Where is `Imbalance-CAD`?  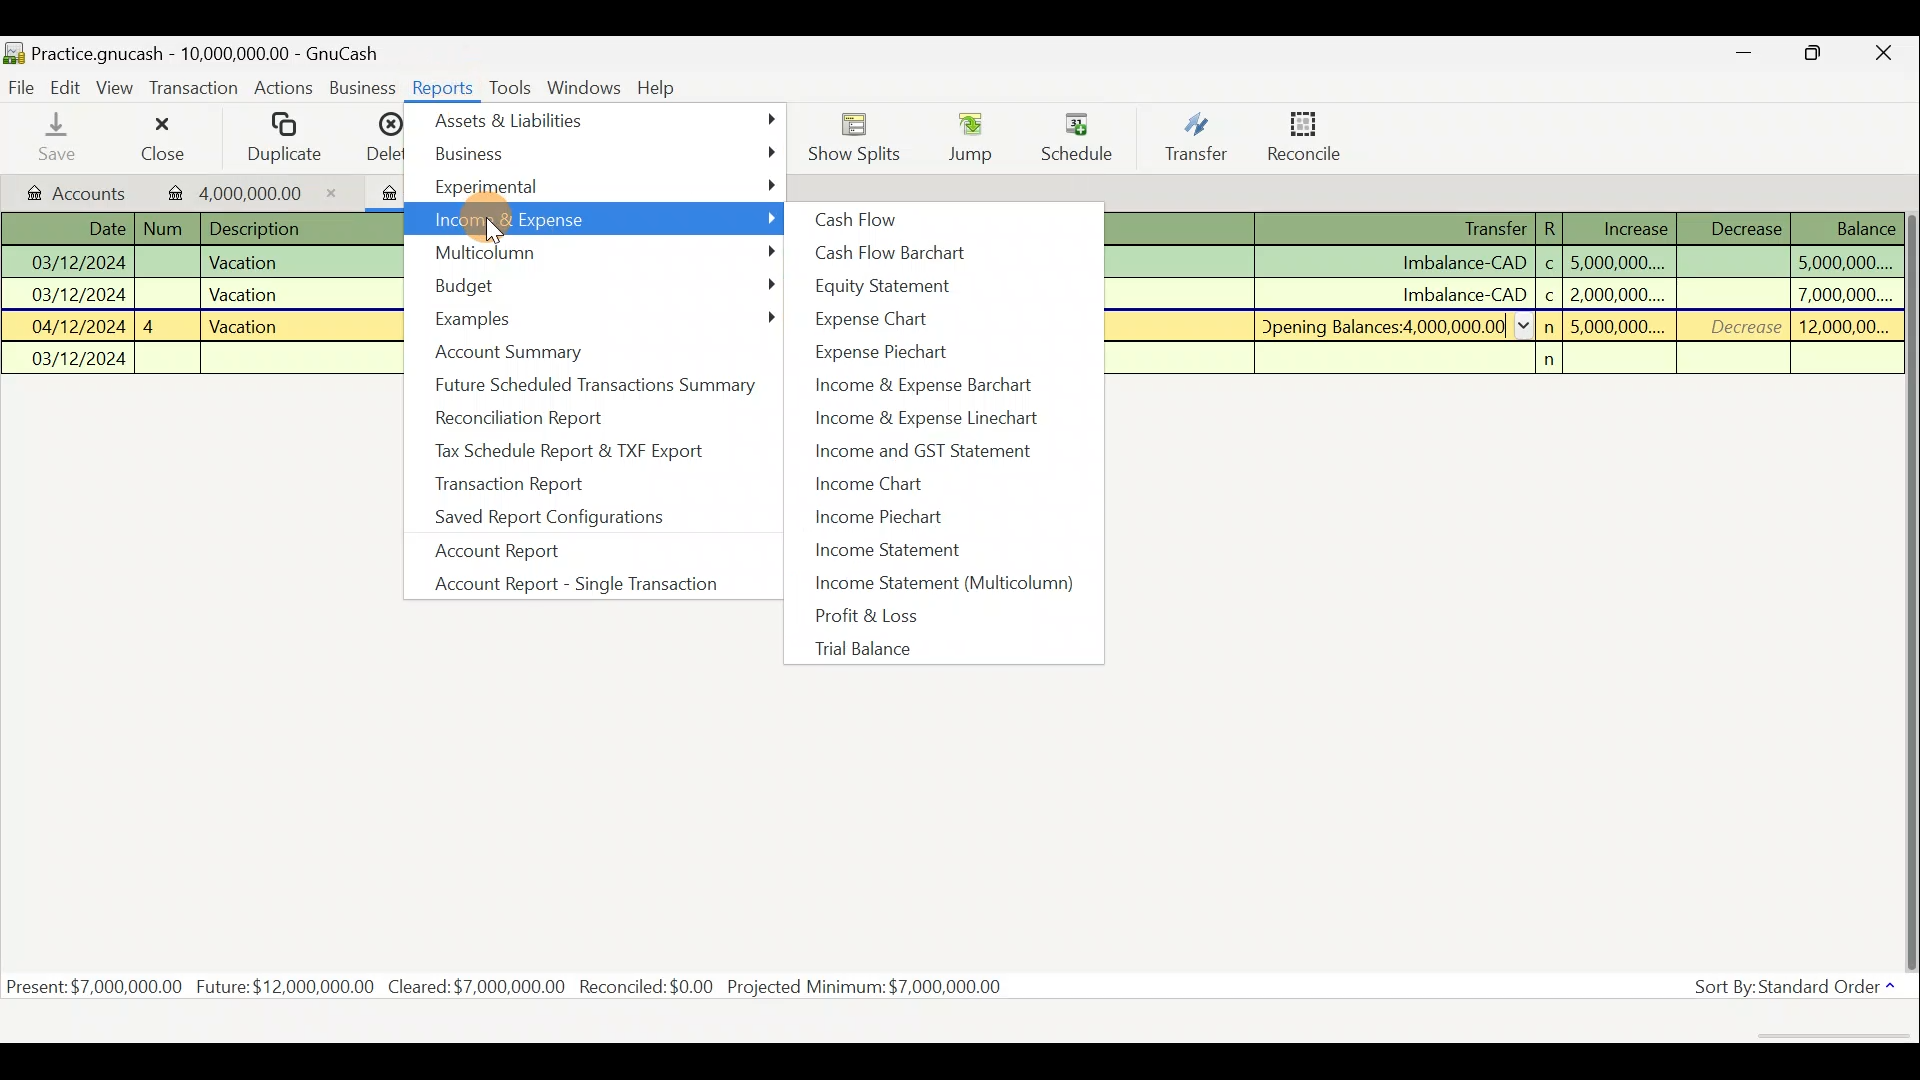 Imbalance-CAD is located at coordinates (1464, 262).